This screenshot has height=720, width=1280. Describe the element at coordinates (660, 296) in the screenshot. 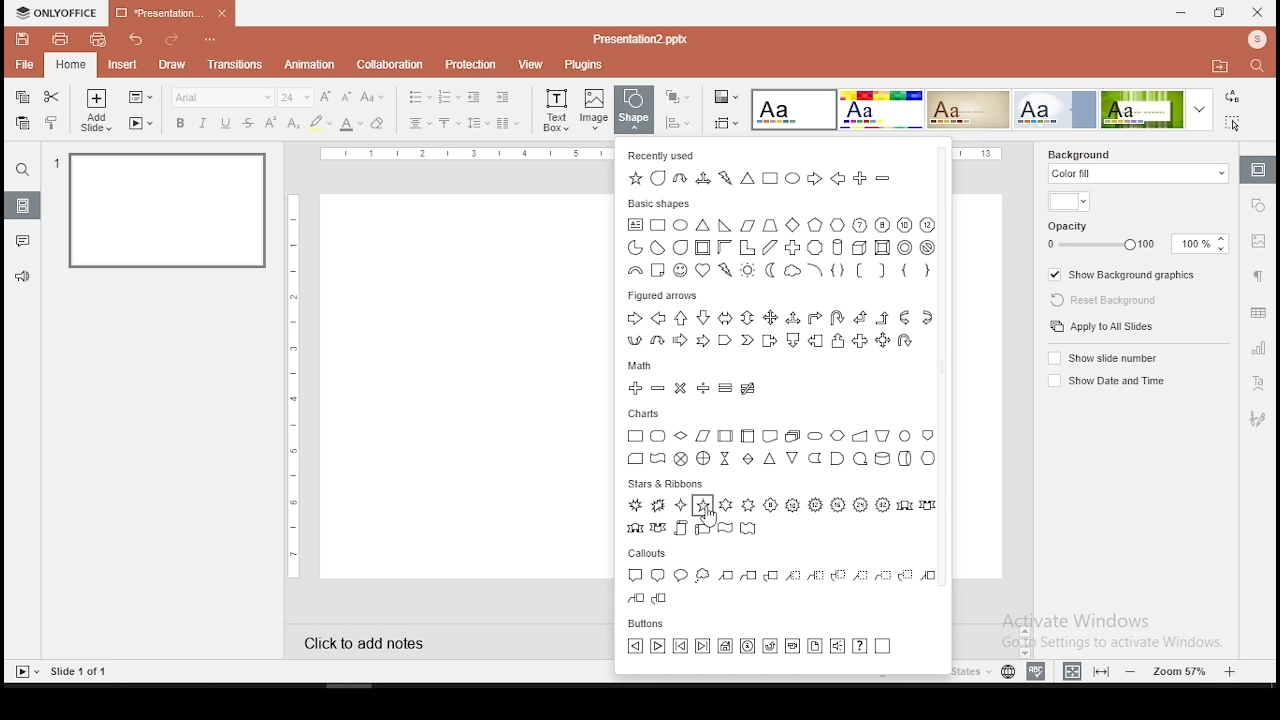

I see `figured arrows` at that location.